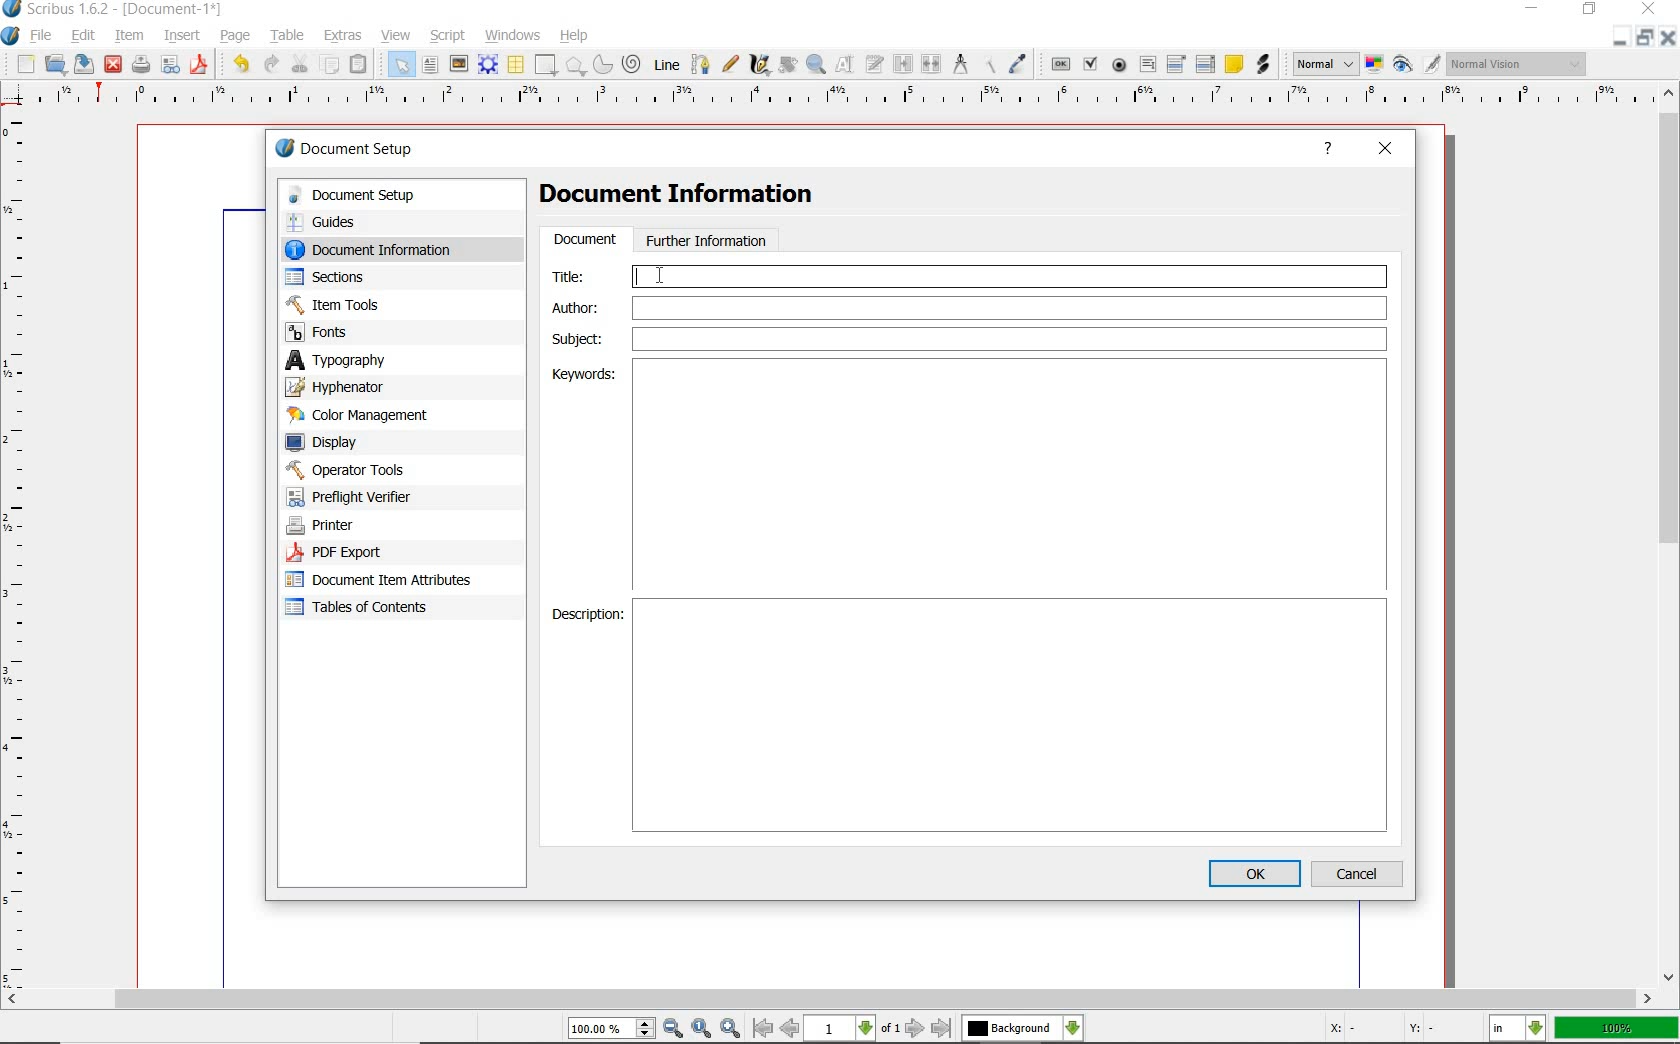  What do you see at coordinates (760, 66) in the screenshot?
I see `calligraphic line` at bounding box center [760, 66].